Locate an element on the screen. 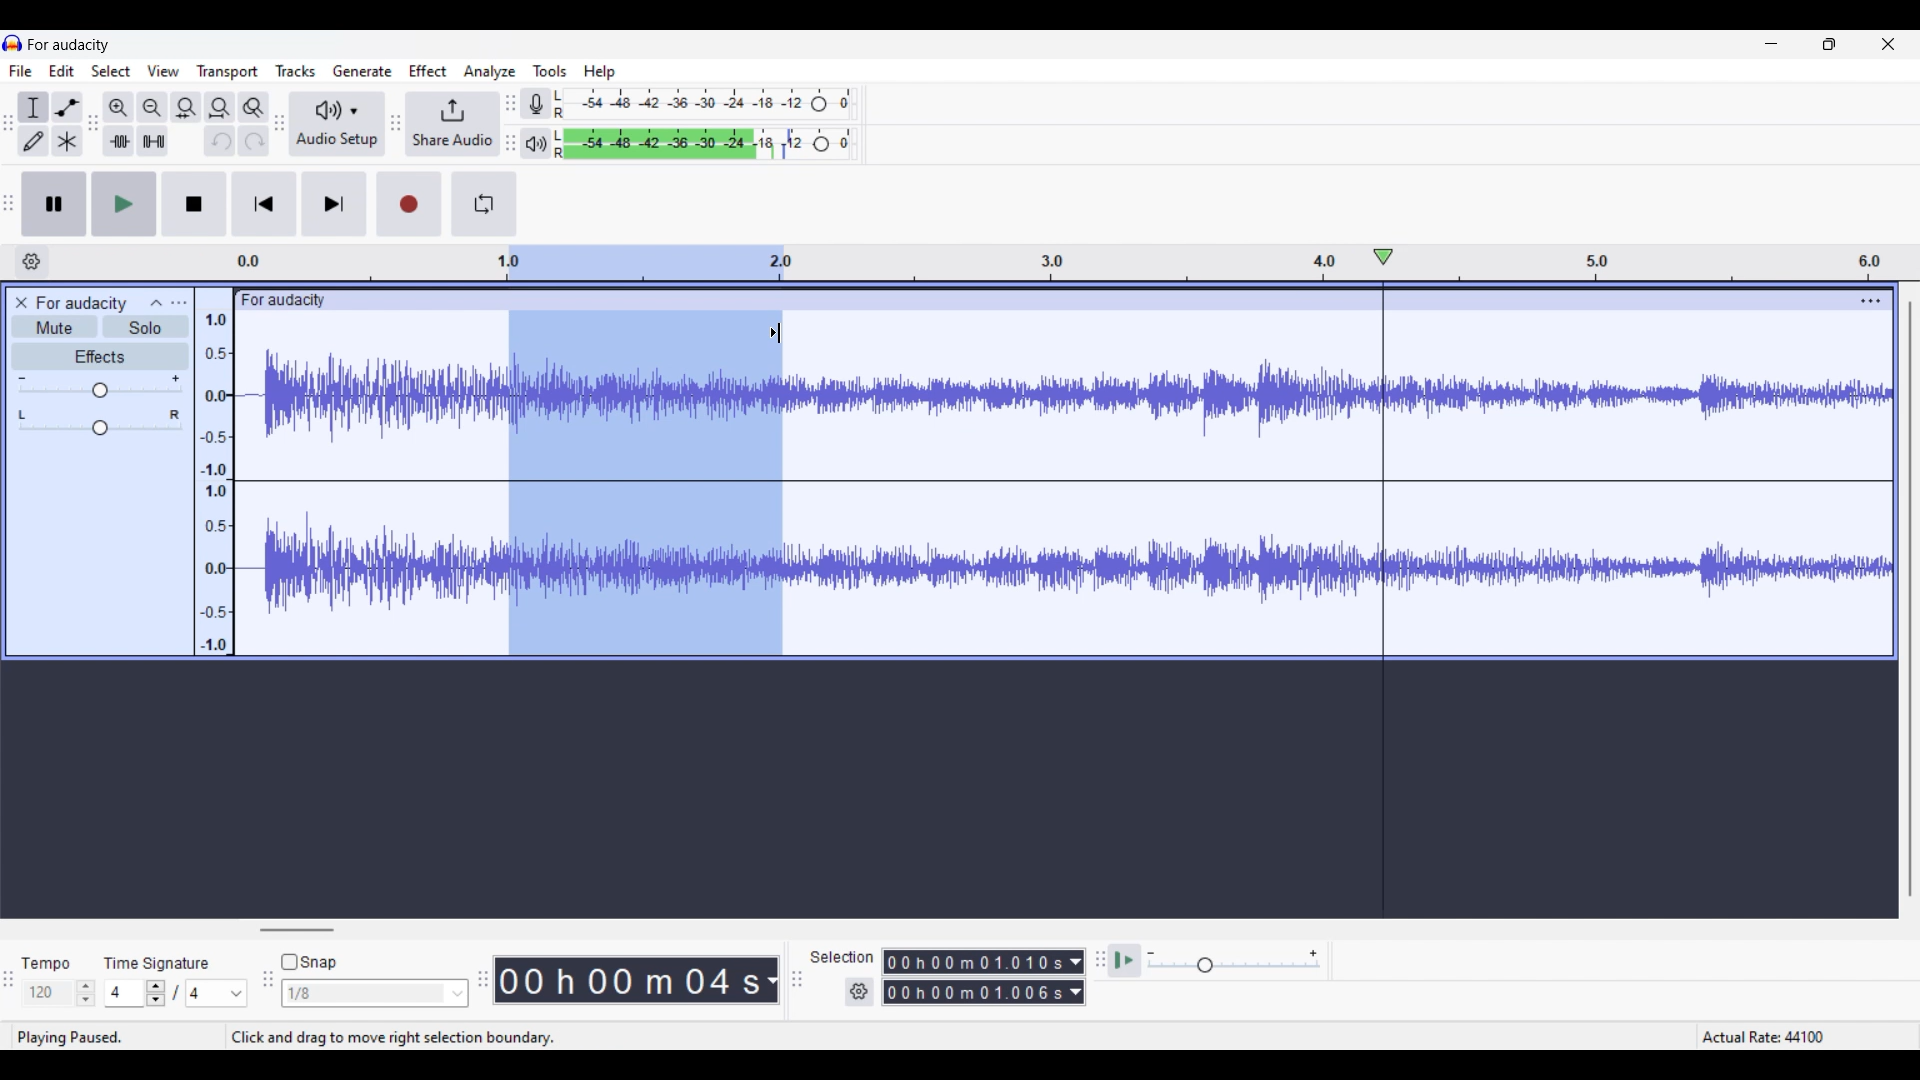  Pan scale is located at coordinates (99, 422).